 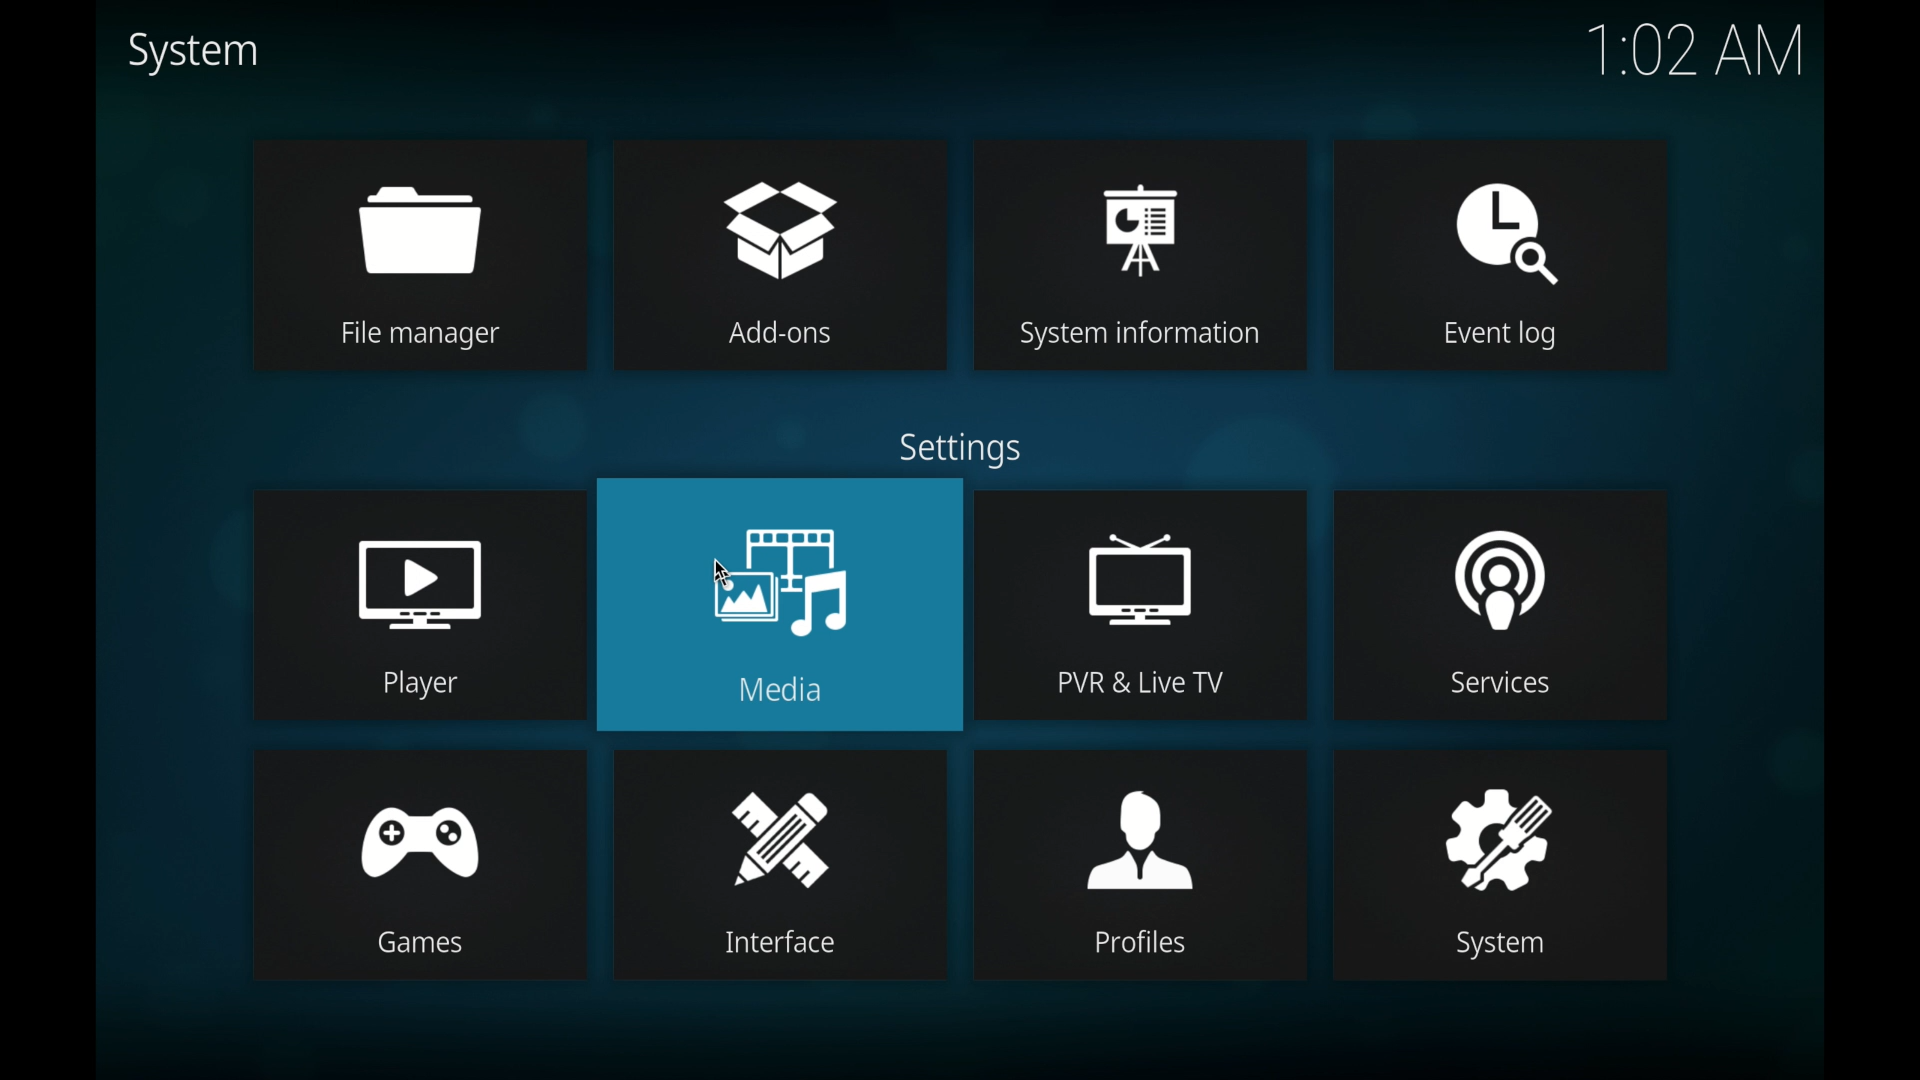 I want to click on add-ons, so click(x=782, y=214).